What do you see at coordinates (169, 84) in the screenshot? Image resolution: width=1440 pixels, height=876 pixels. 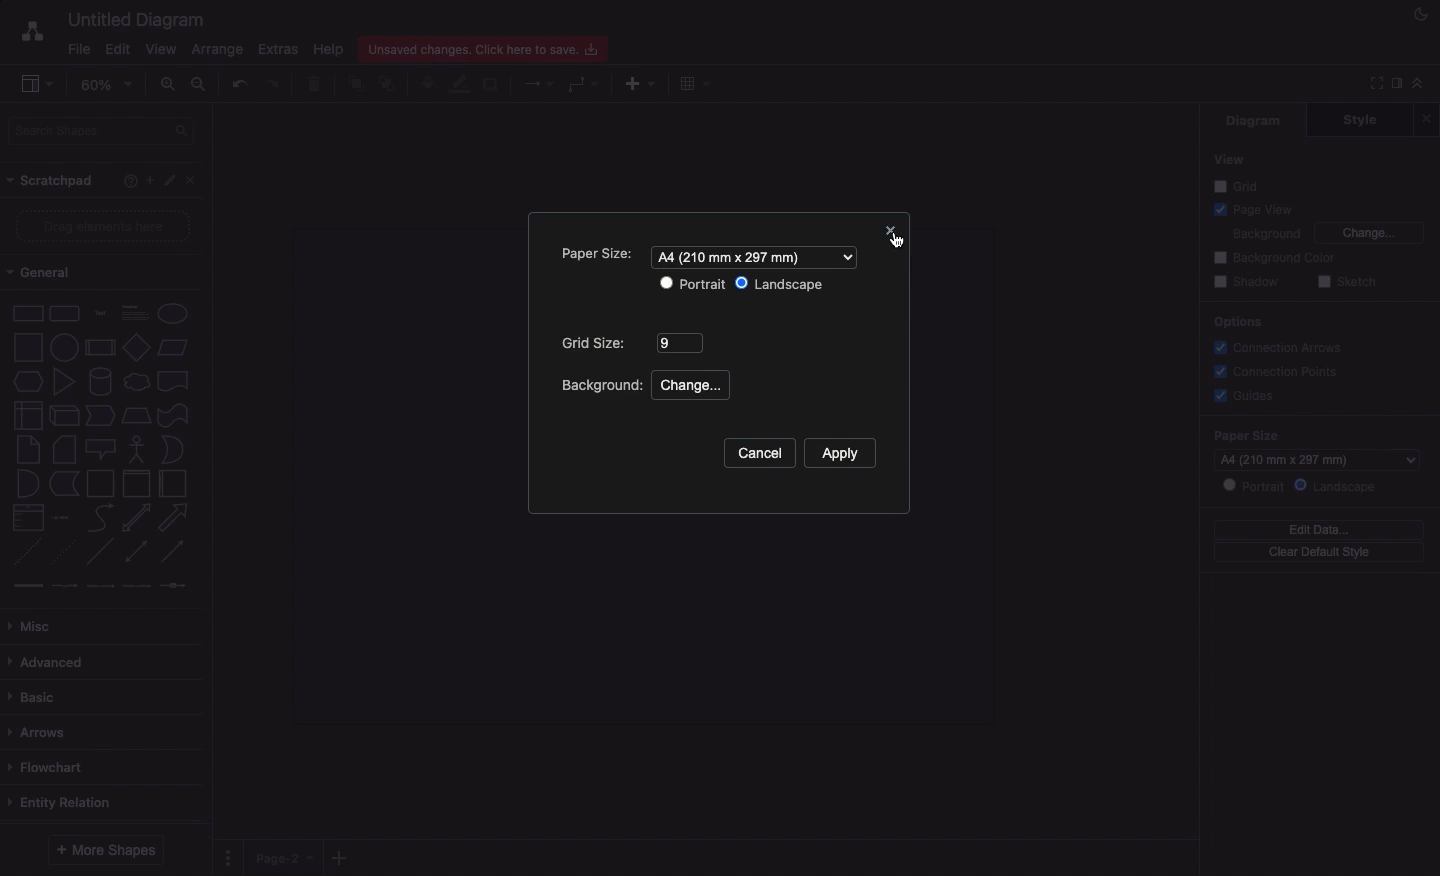 I see `Zoom in` at bounding box center [169, 84].